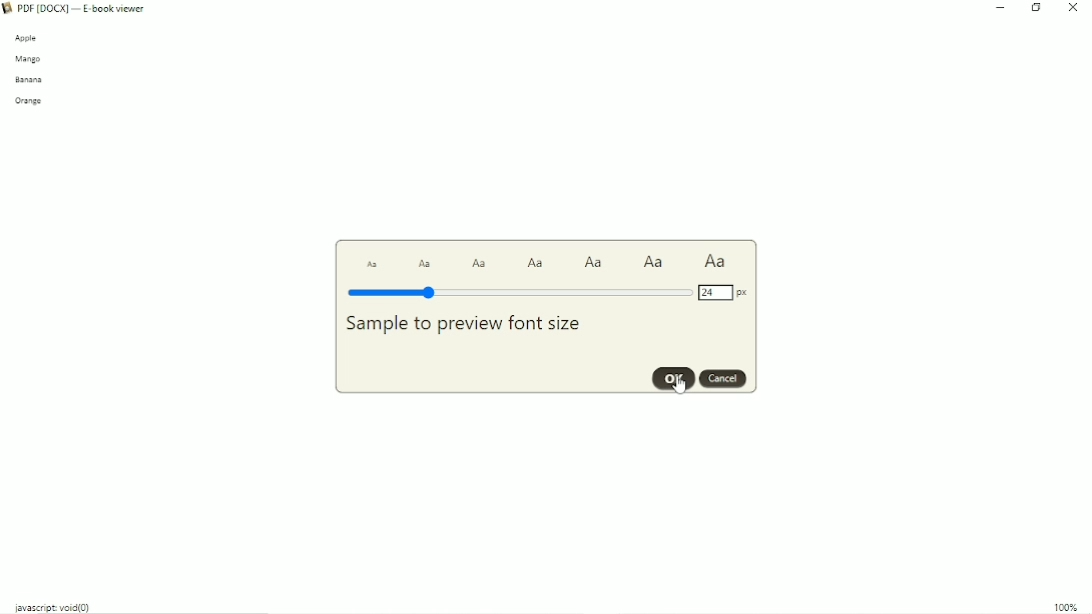  I want to click on Font size, so click(724, 292).